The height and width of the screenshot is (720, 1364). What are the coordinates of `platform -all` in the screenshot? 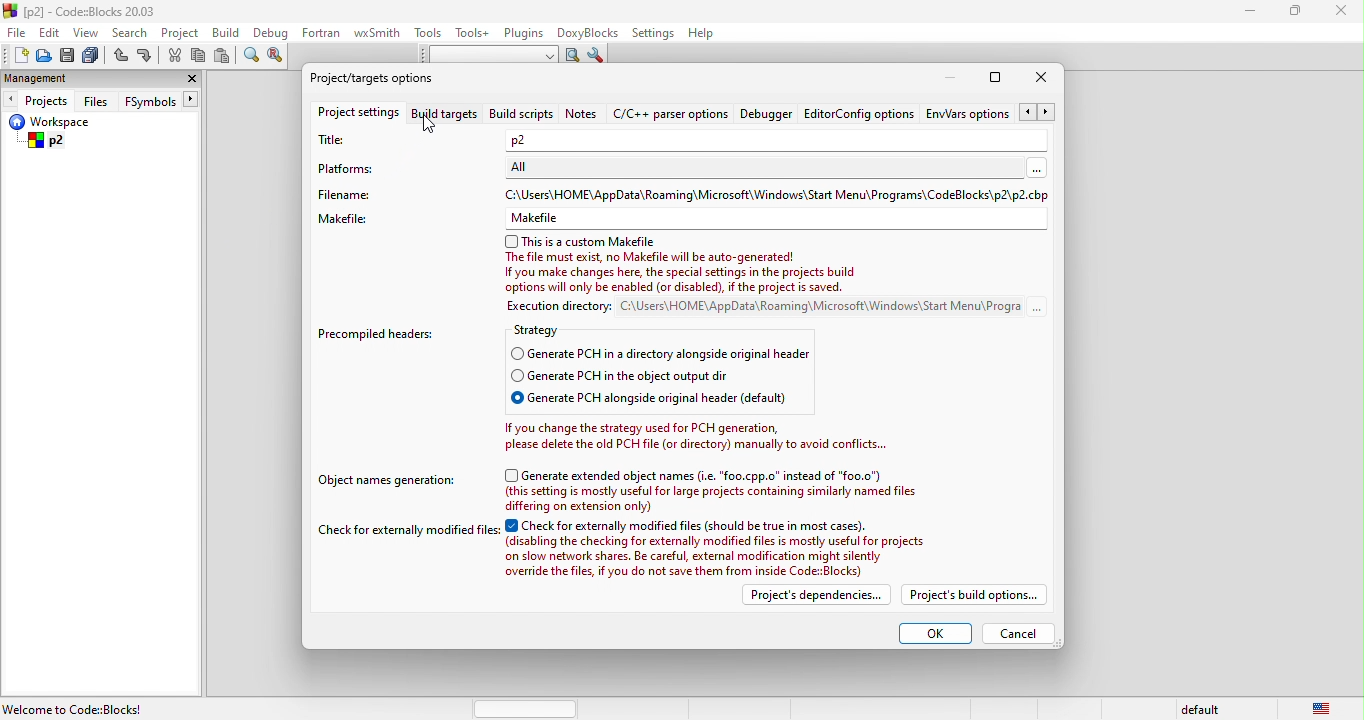 It's located at (686, 169).